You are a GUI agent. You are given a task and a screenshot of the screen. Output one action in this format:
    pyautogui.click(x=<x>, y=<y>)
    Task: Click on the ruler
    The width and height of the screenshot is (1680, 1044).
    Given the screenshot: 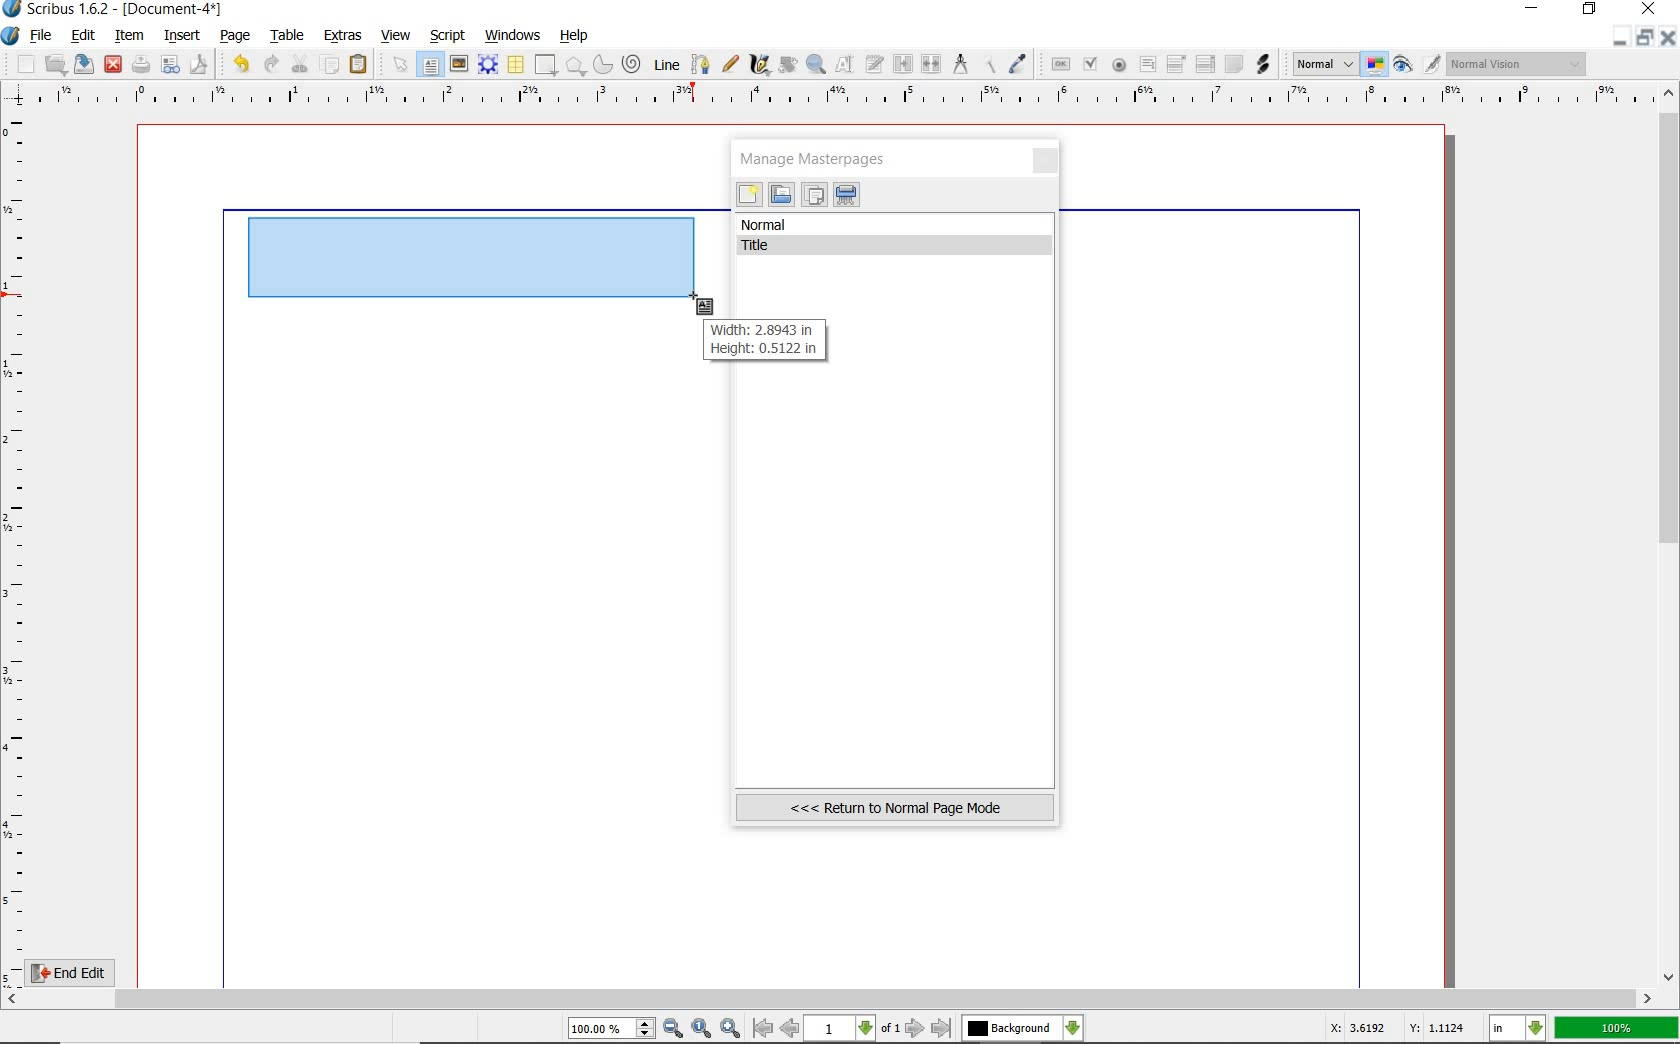 What is the action you would take?
    pyautogui.click(x=841, y=97)
    